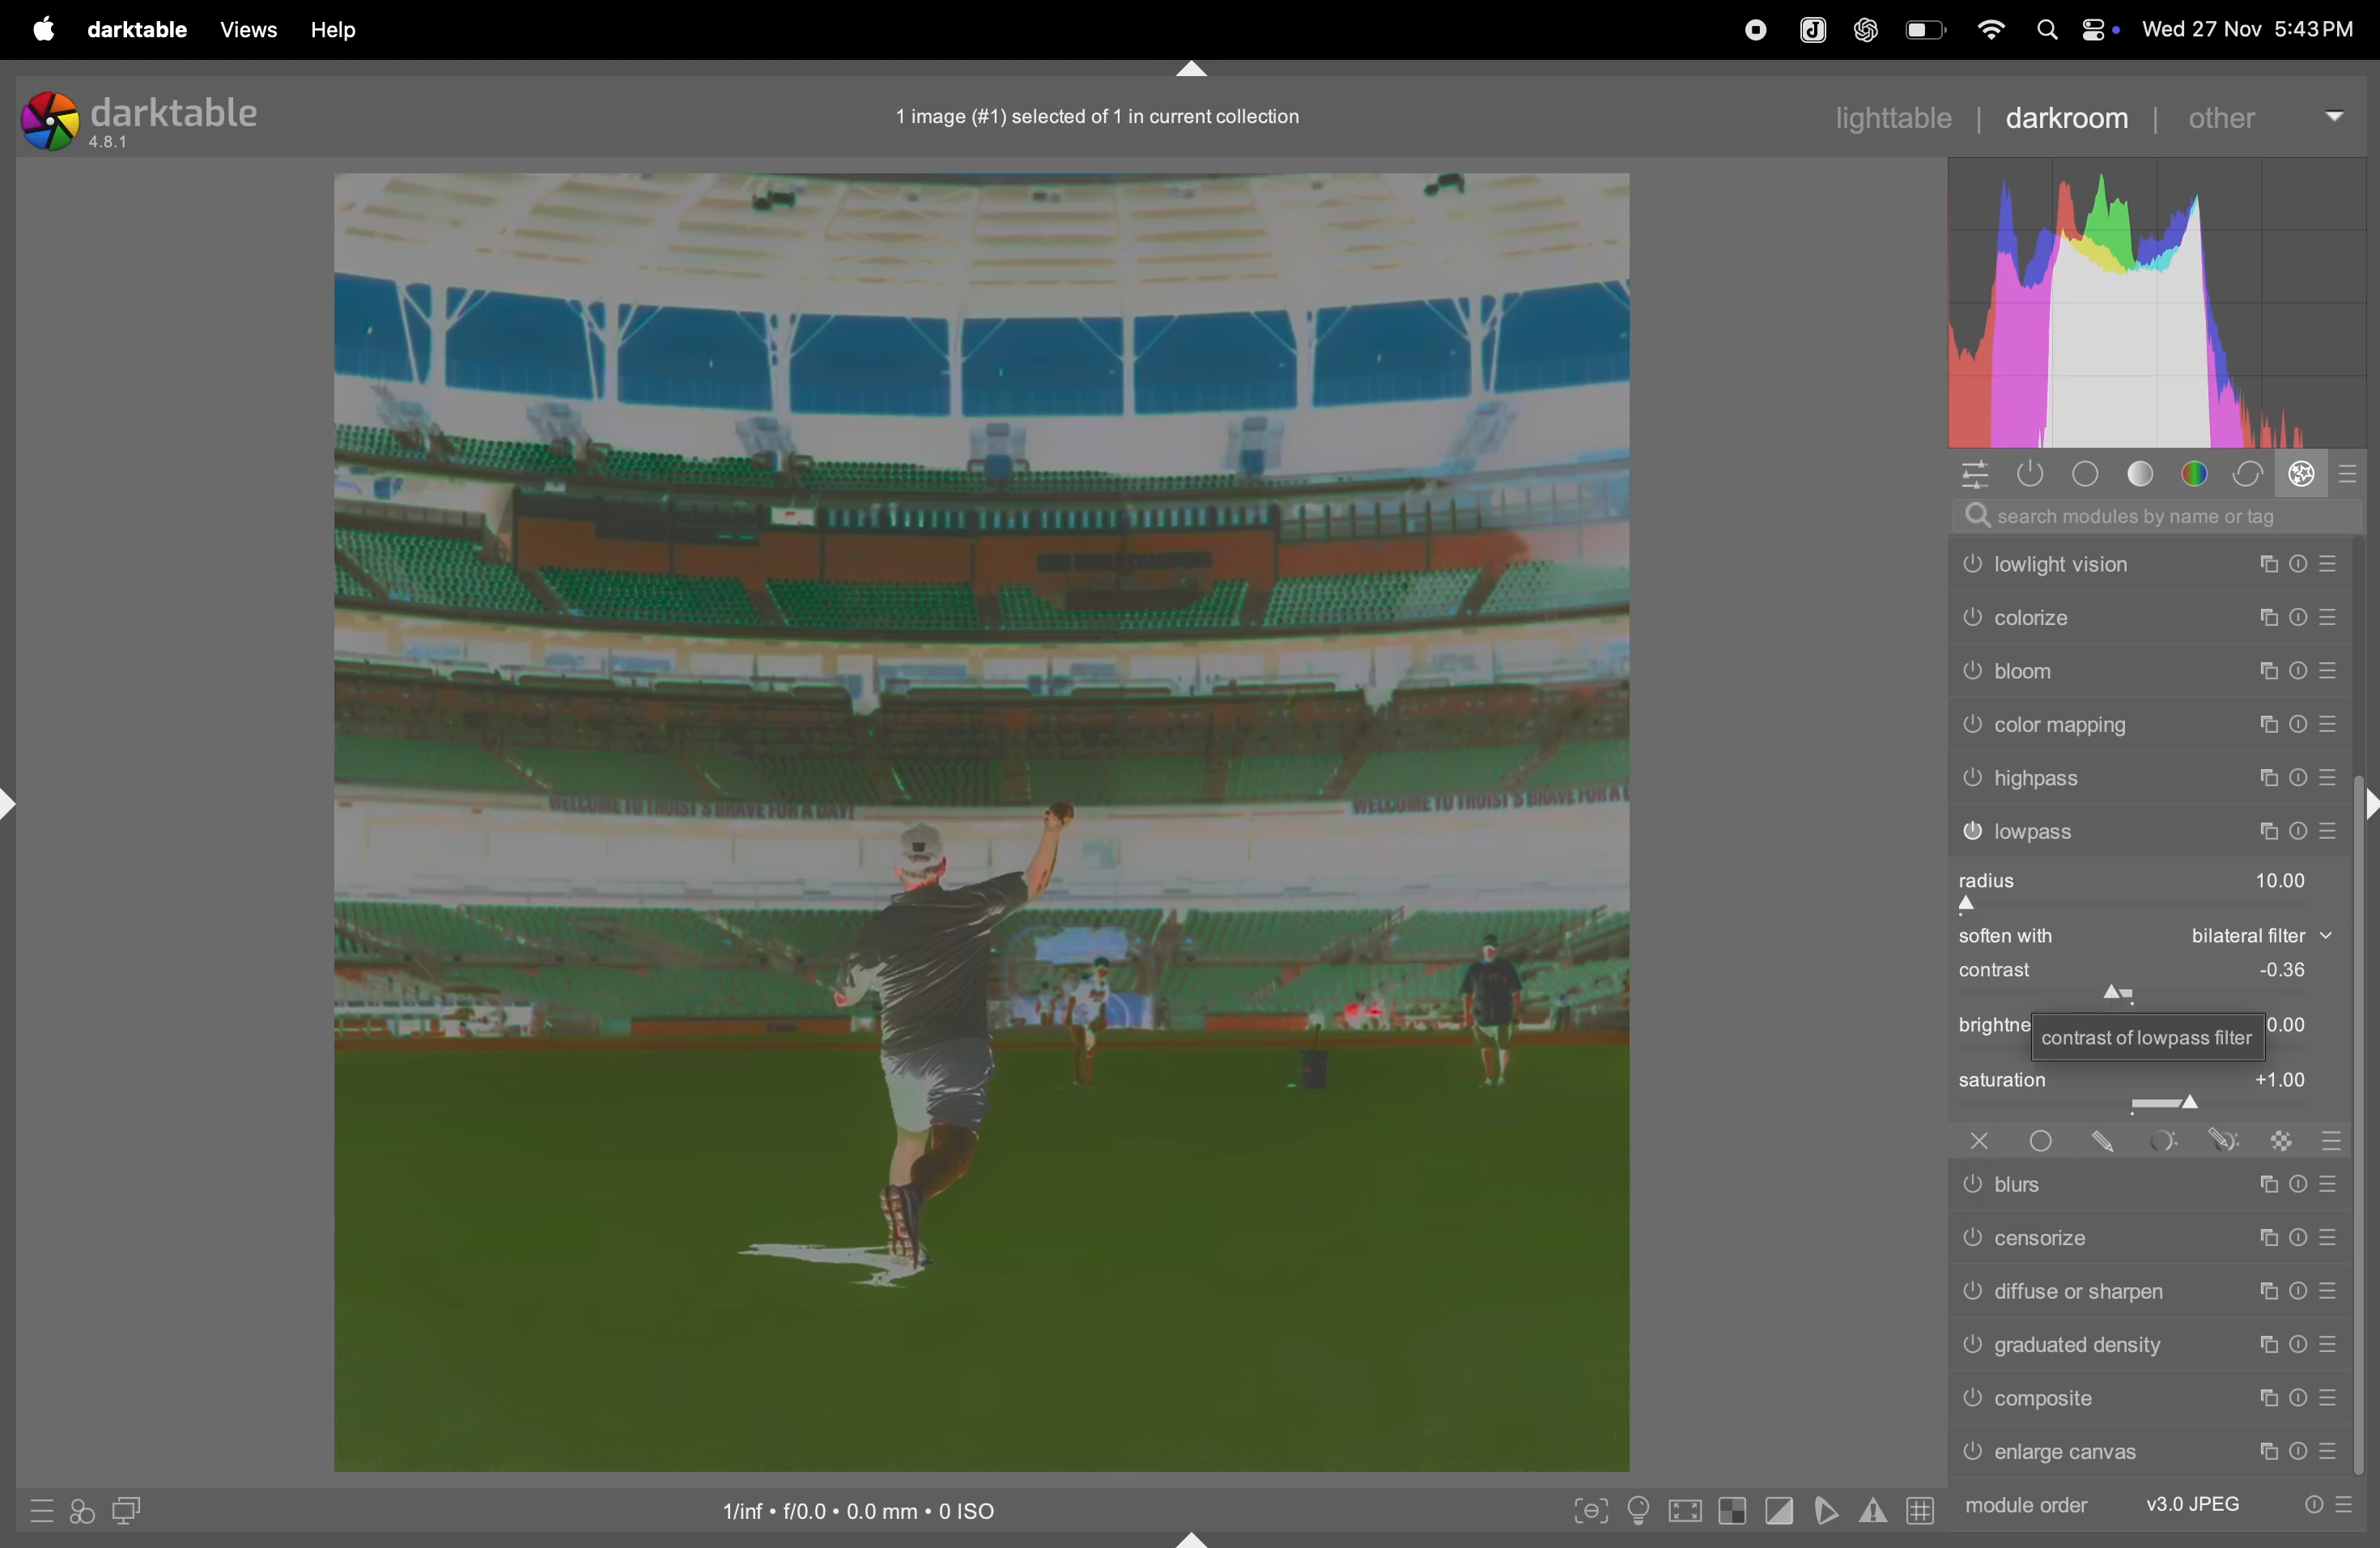 This screenshot has width=2380, height=1548. I want to click on presets, so click(2351, 473).